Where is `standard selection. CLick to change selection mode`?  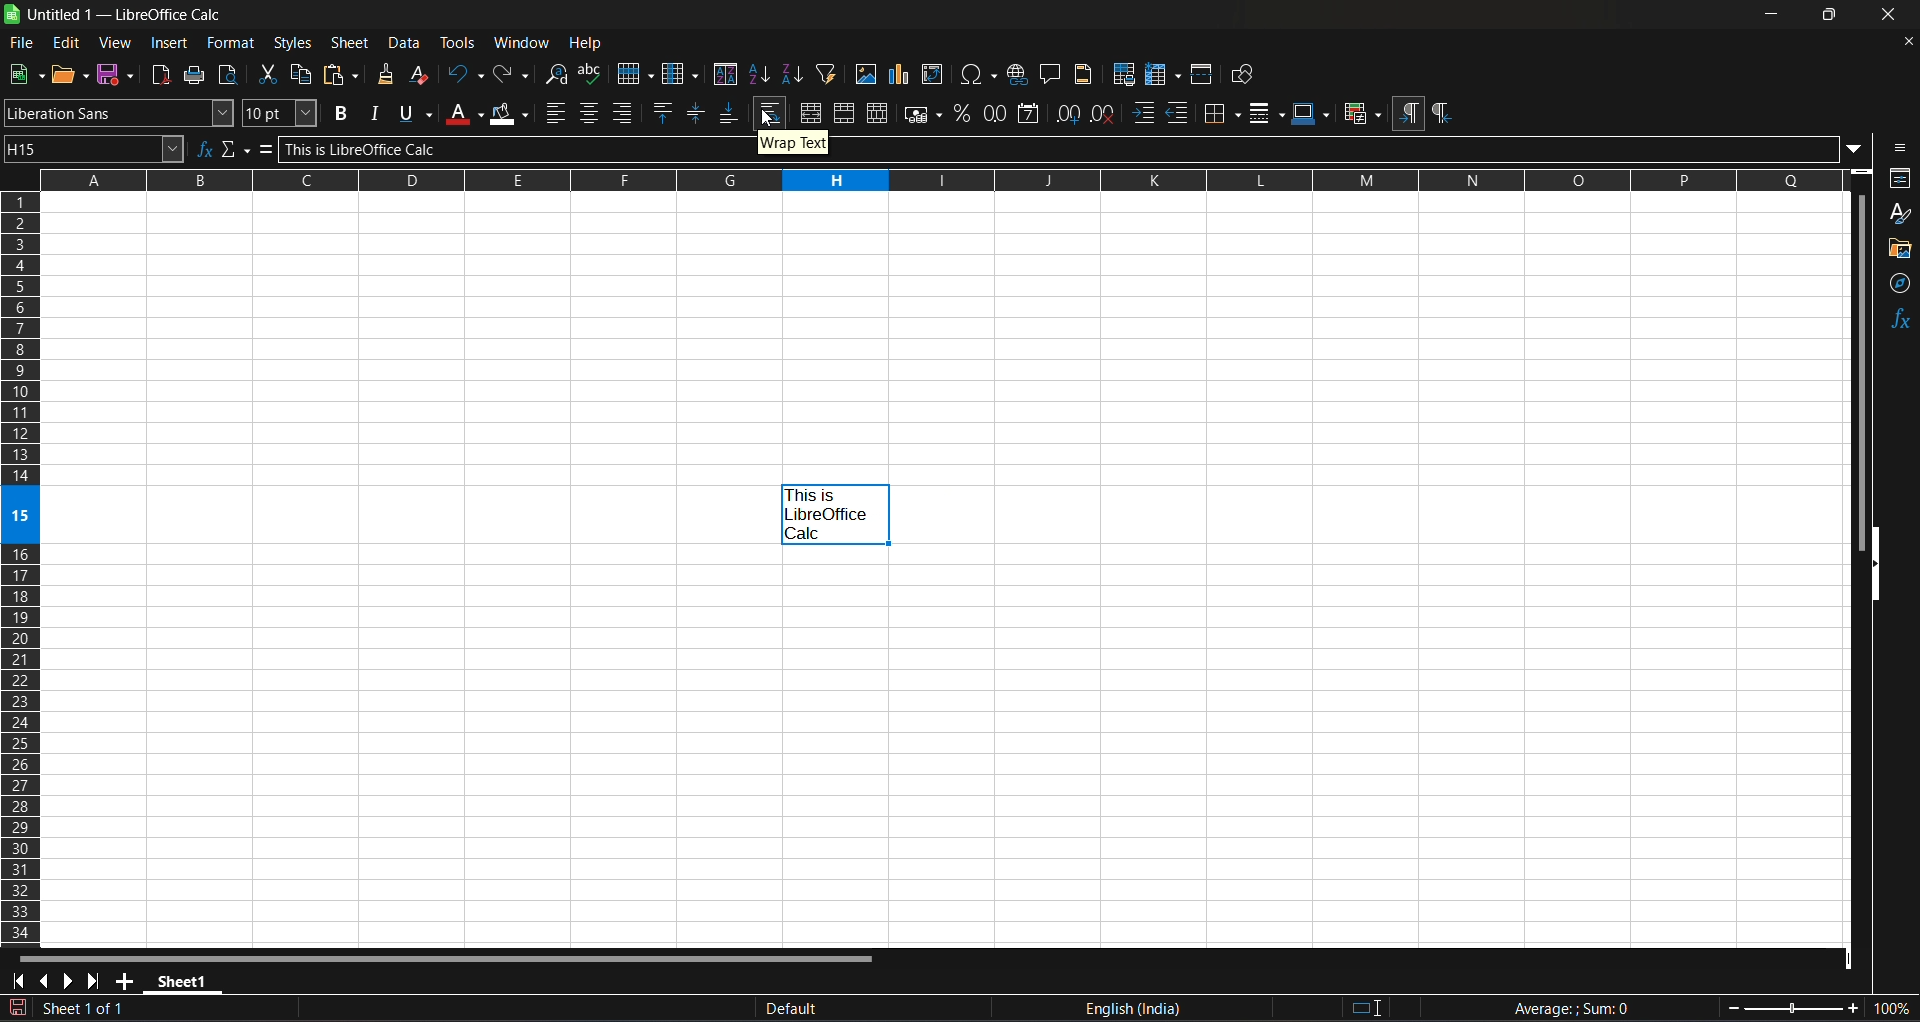
standard selection. CLick to change selection mode is located at coordinates (1368, 1005).